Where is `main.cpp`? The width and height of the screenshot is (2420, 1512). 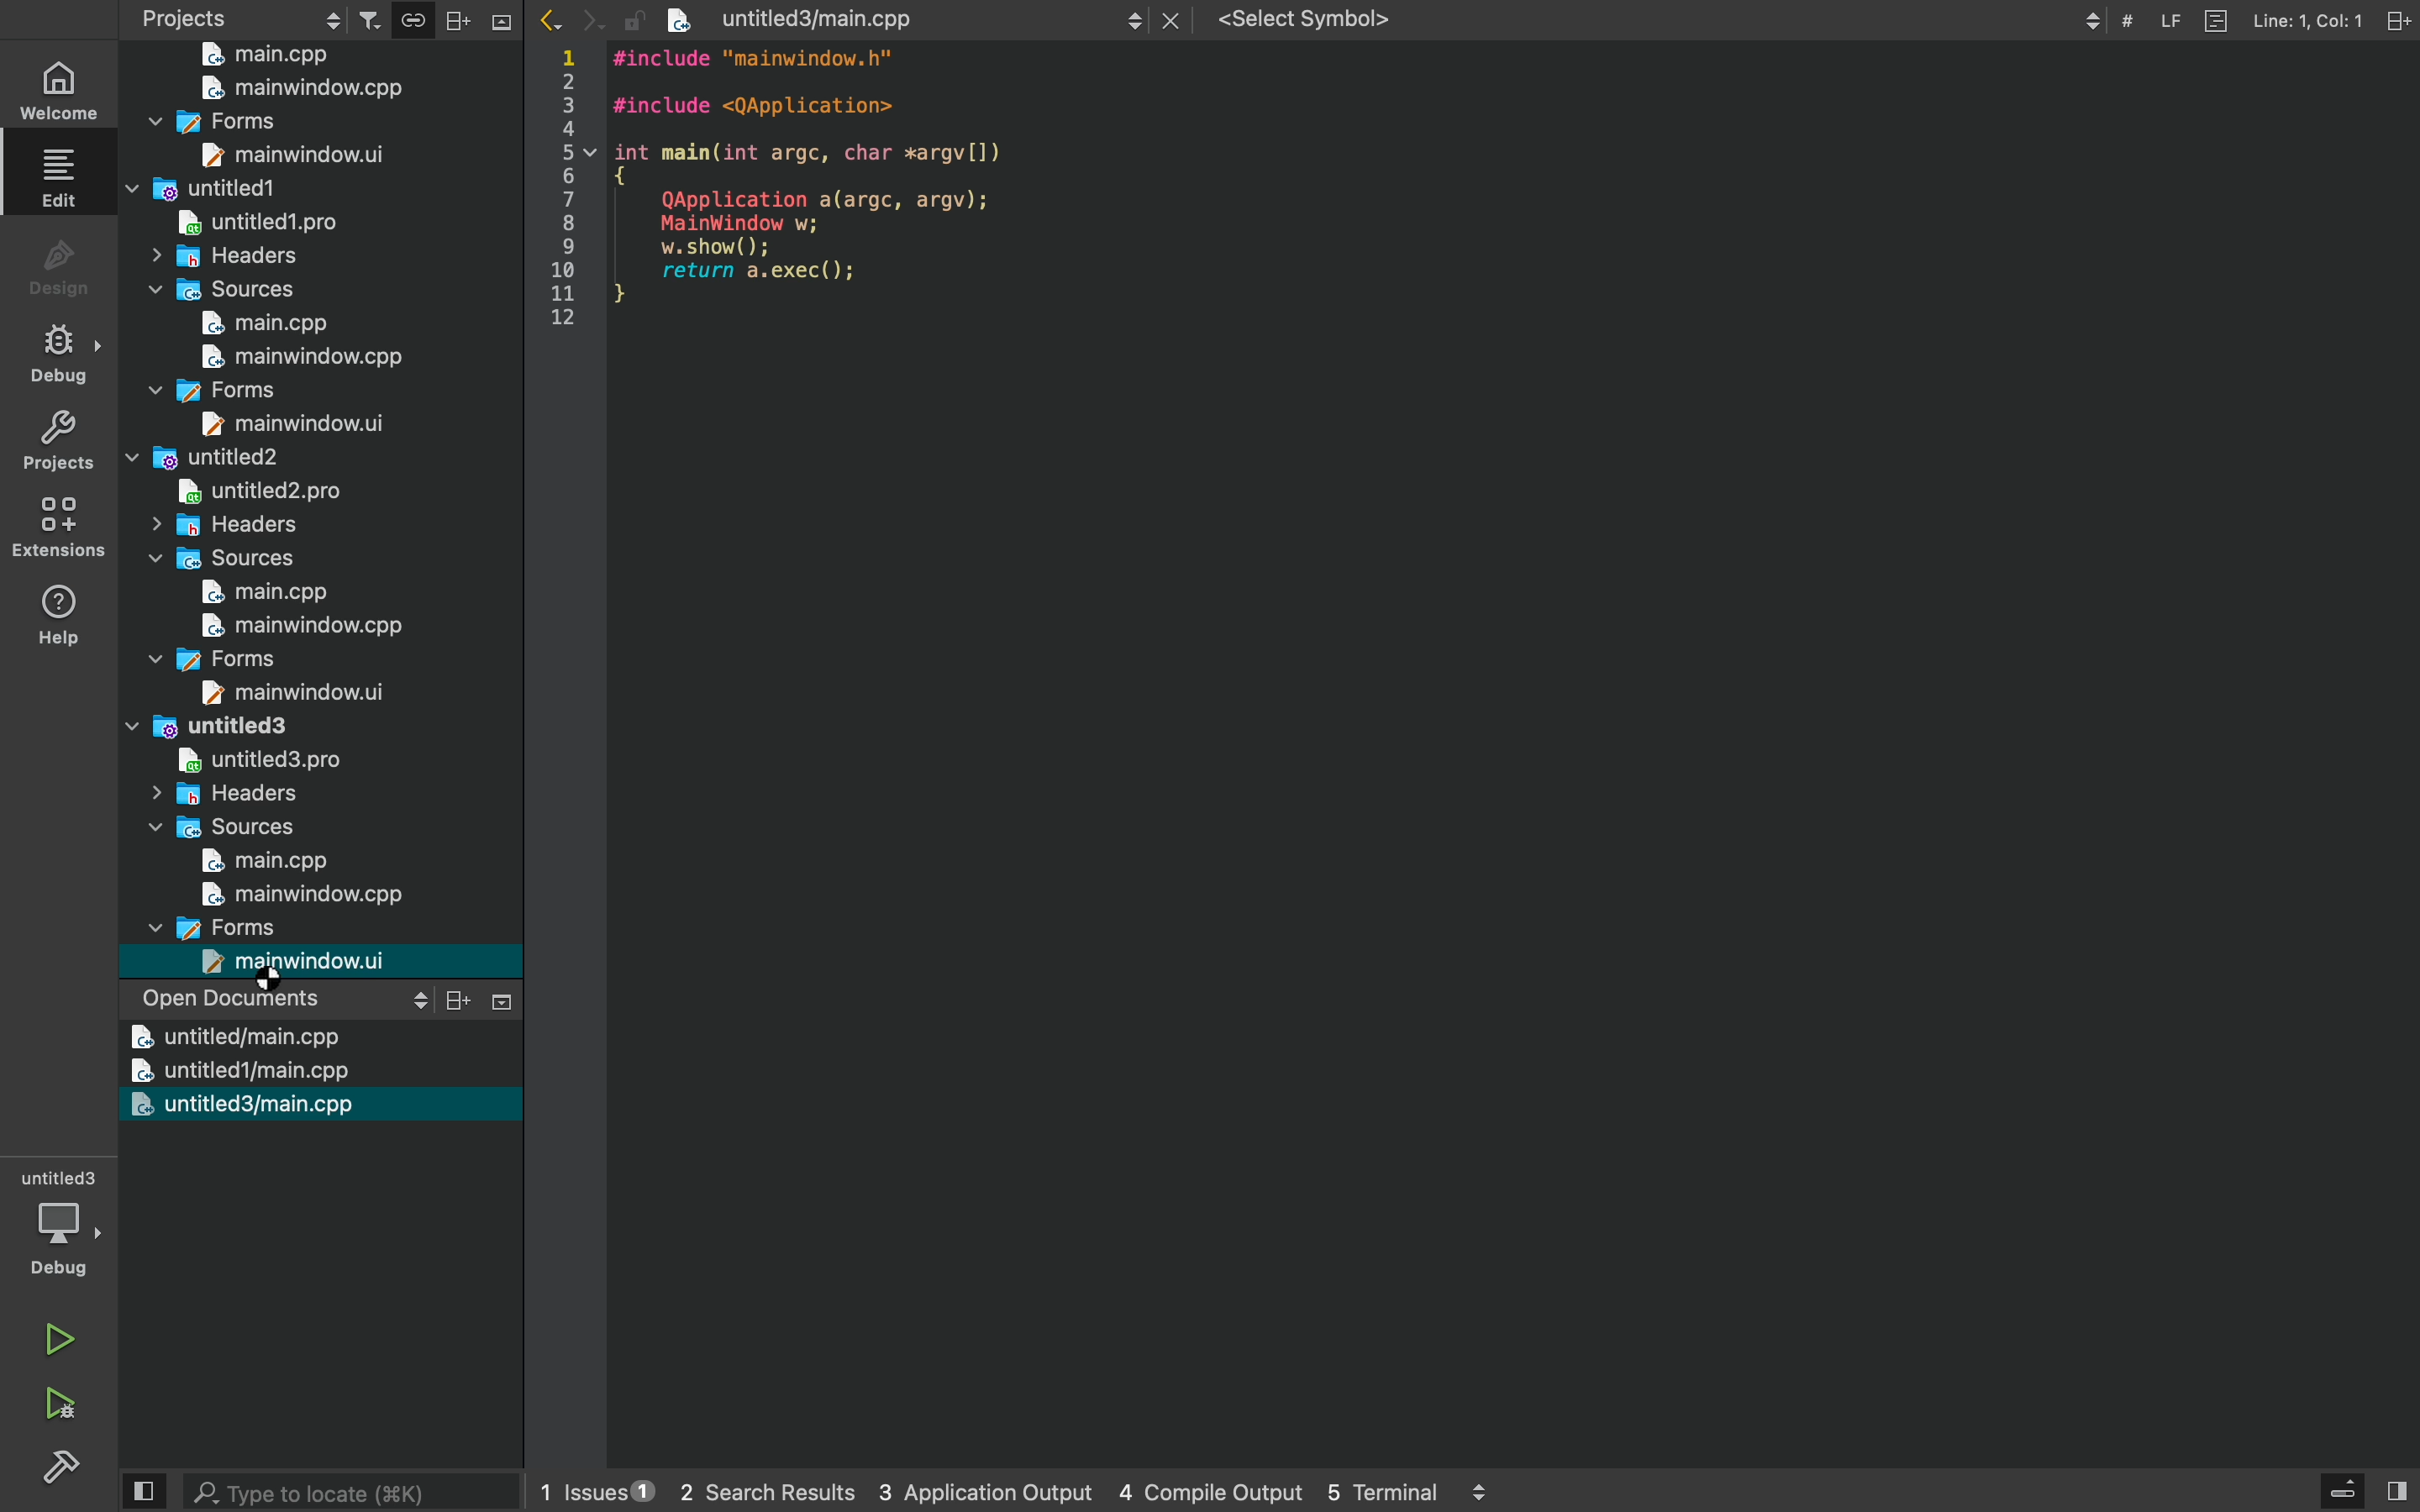 main.cpp is located at coordinates (304, 356).